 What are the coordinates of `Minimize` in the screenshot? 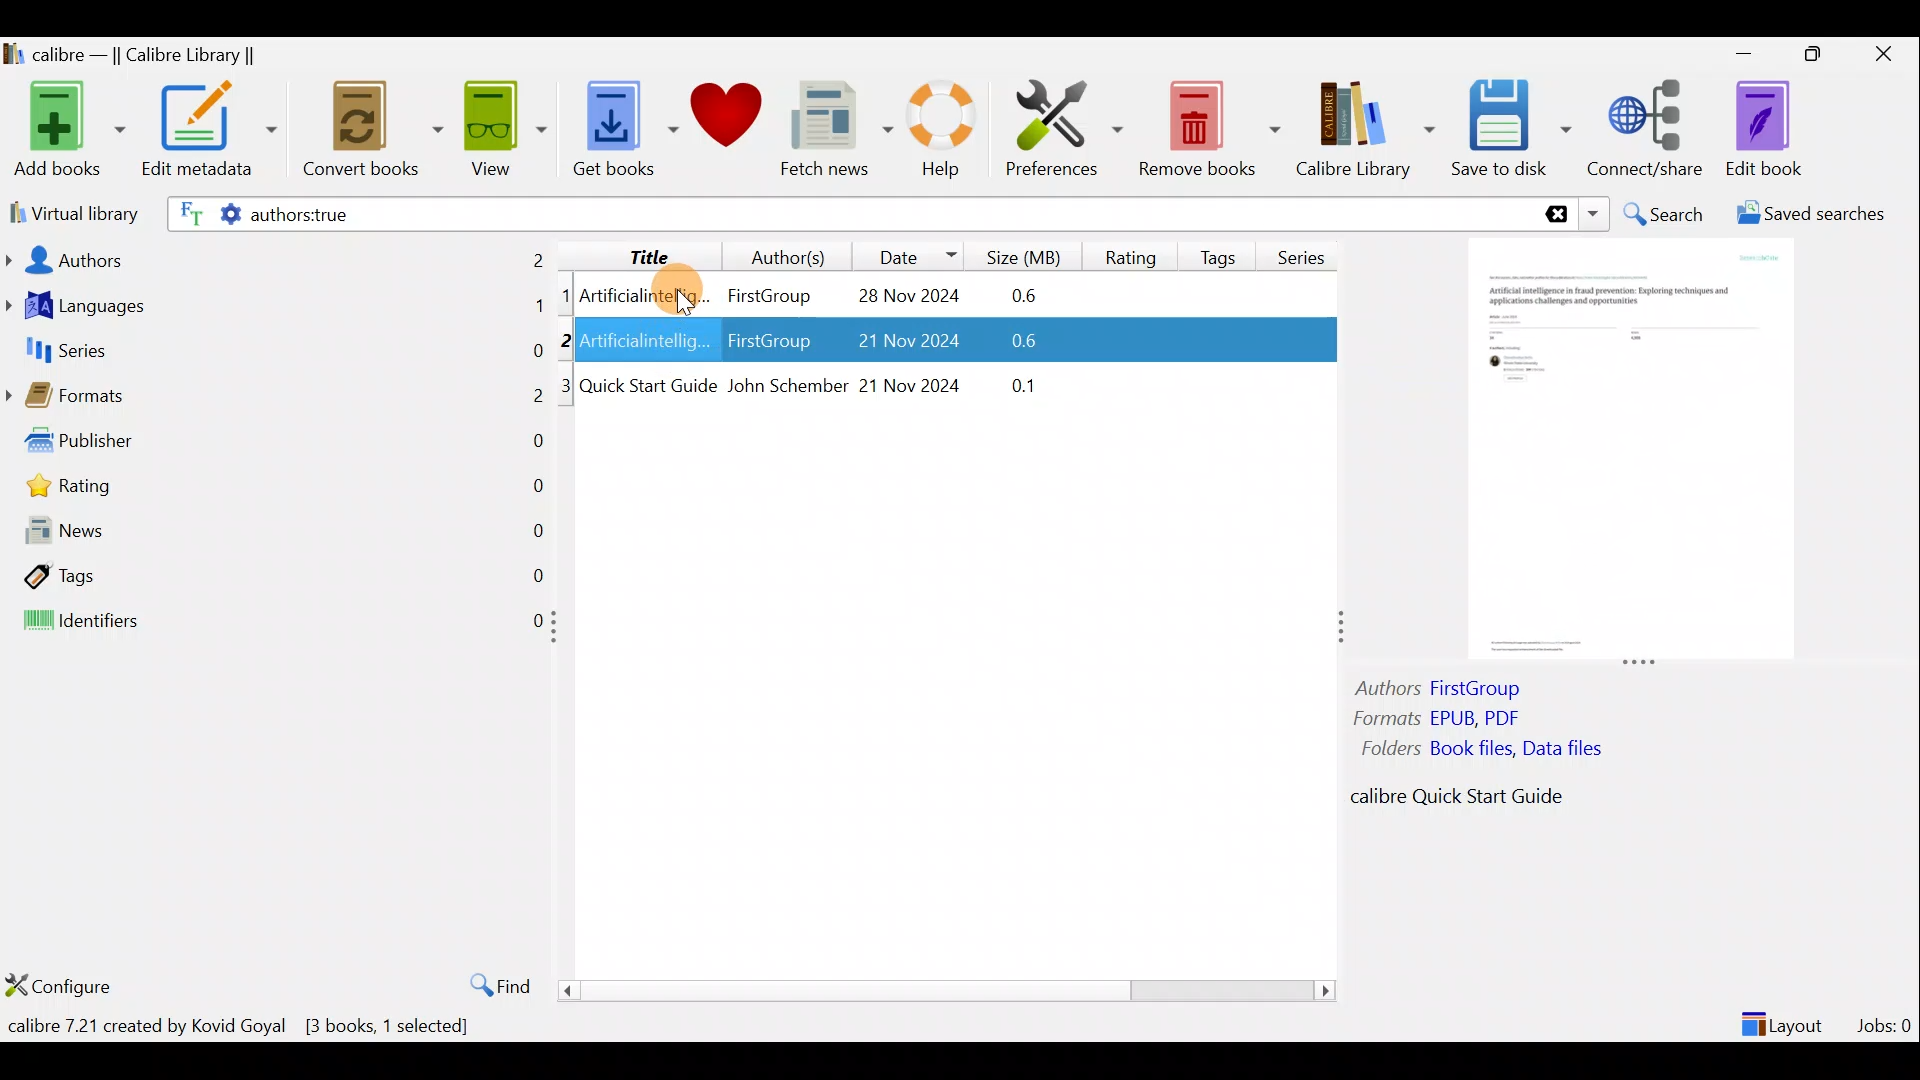 It's located at (1744, 53).